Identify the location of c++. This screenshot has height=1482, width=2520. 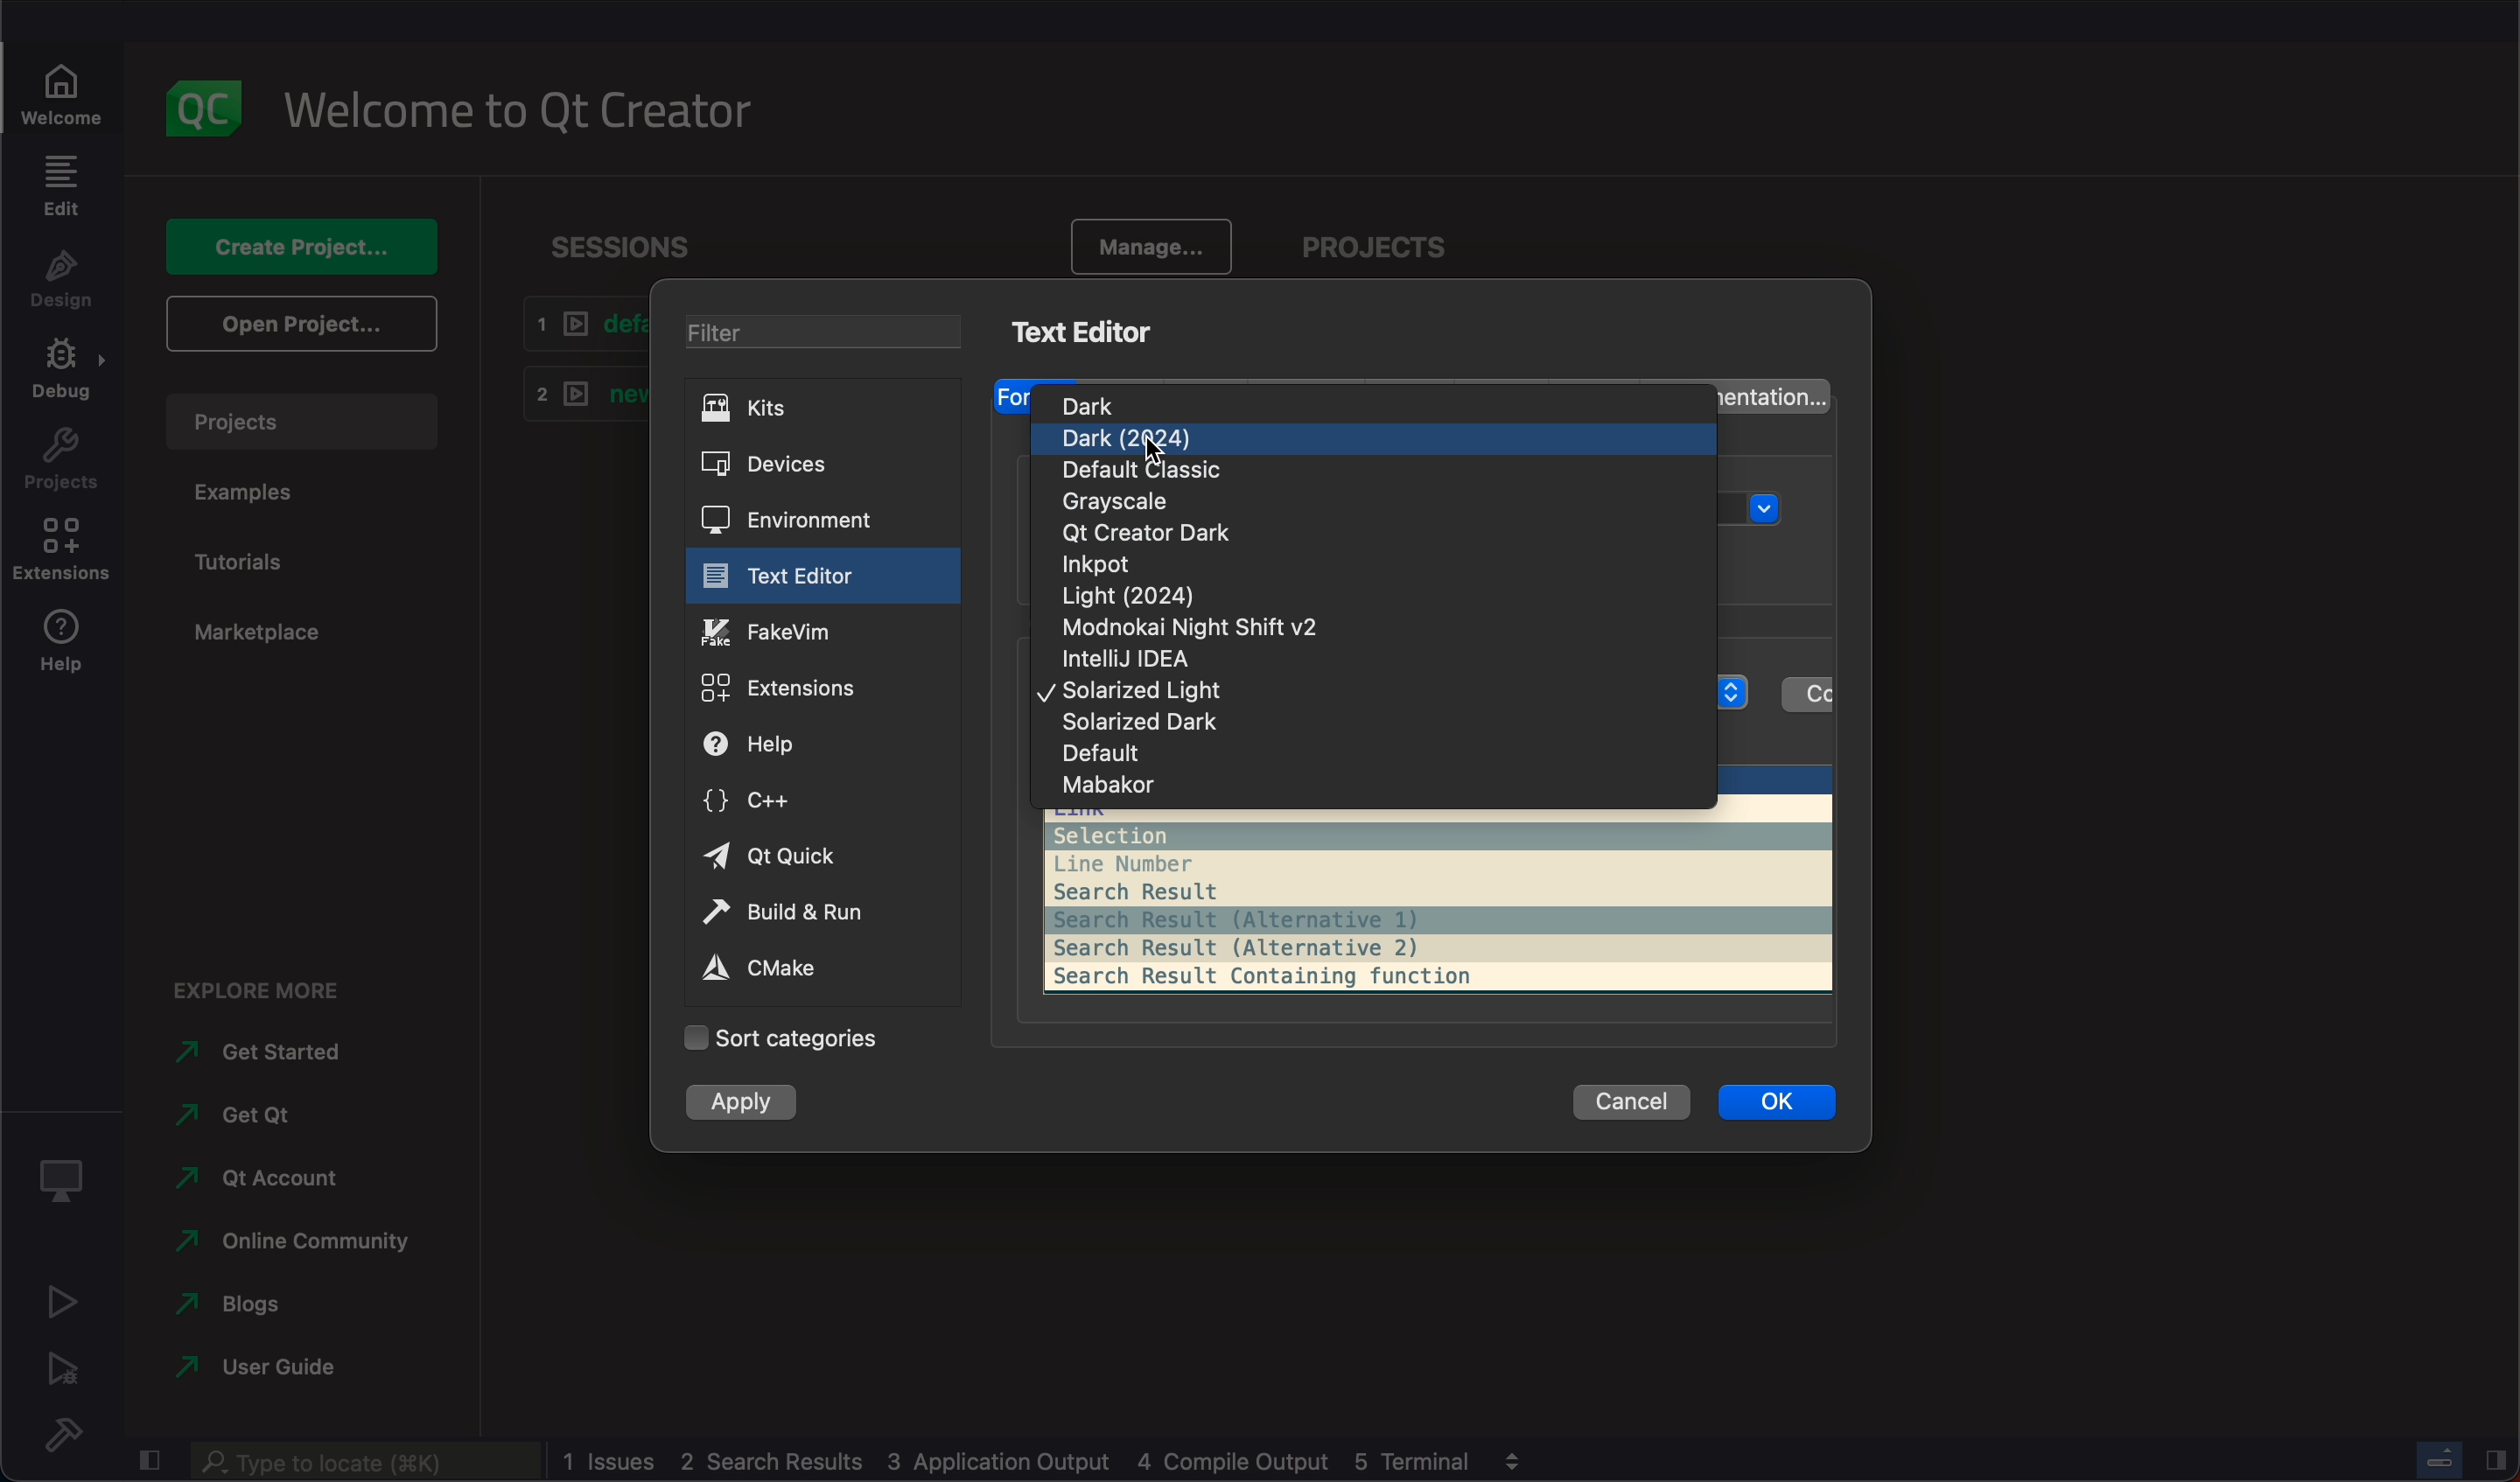
(821, 806).